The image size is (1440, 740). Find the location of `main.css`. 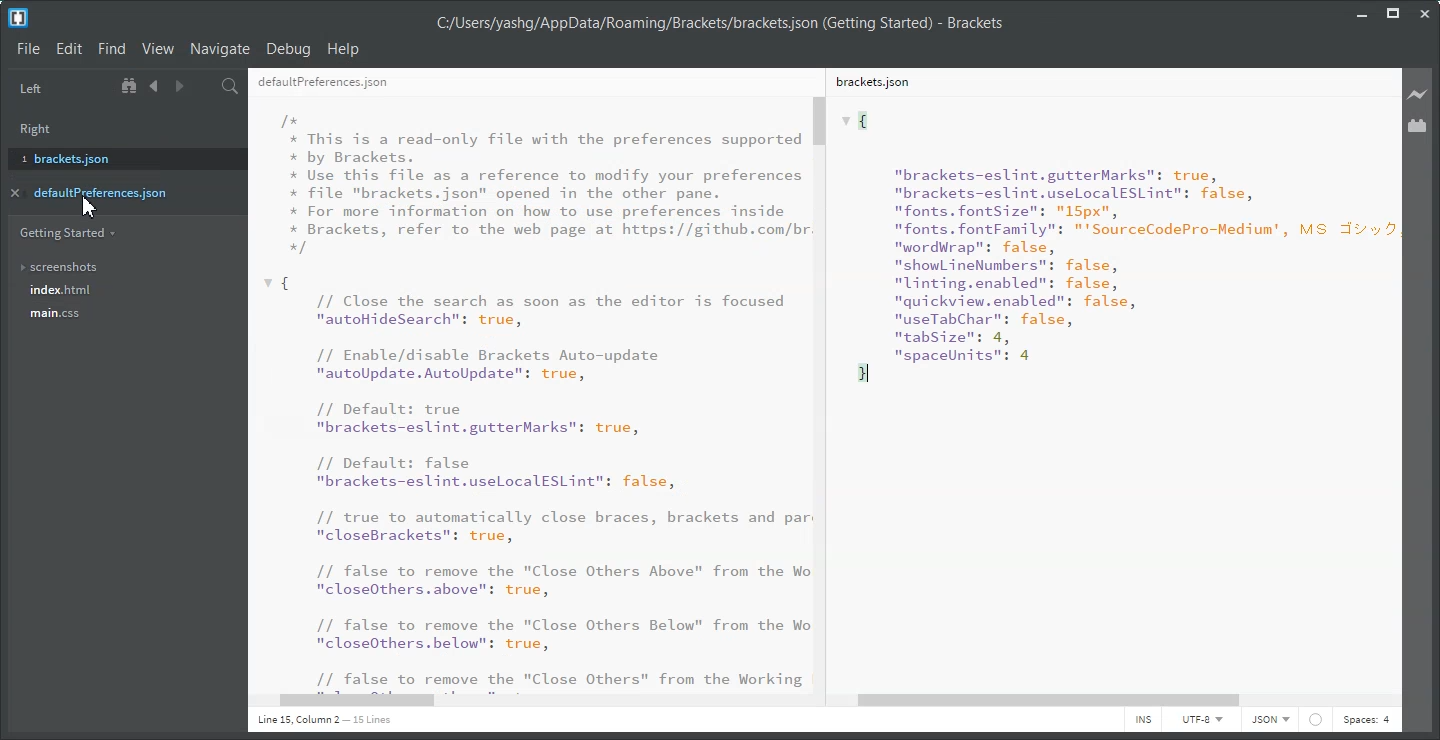

main.css is located at coordinates (121, 319).